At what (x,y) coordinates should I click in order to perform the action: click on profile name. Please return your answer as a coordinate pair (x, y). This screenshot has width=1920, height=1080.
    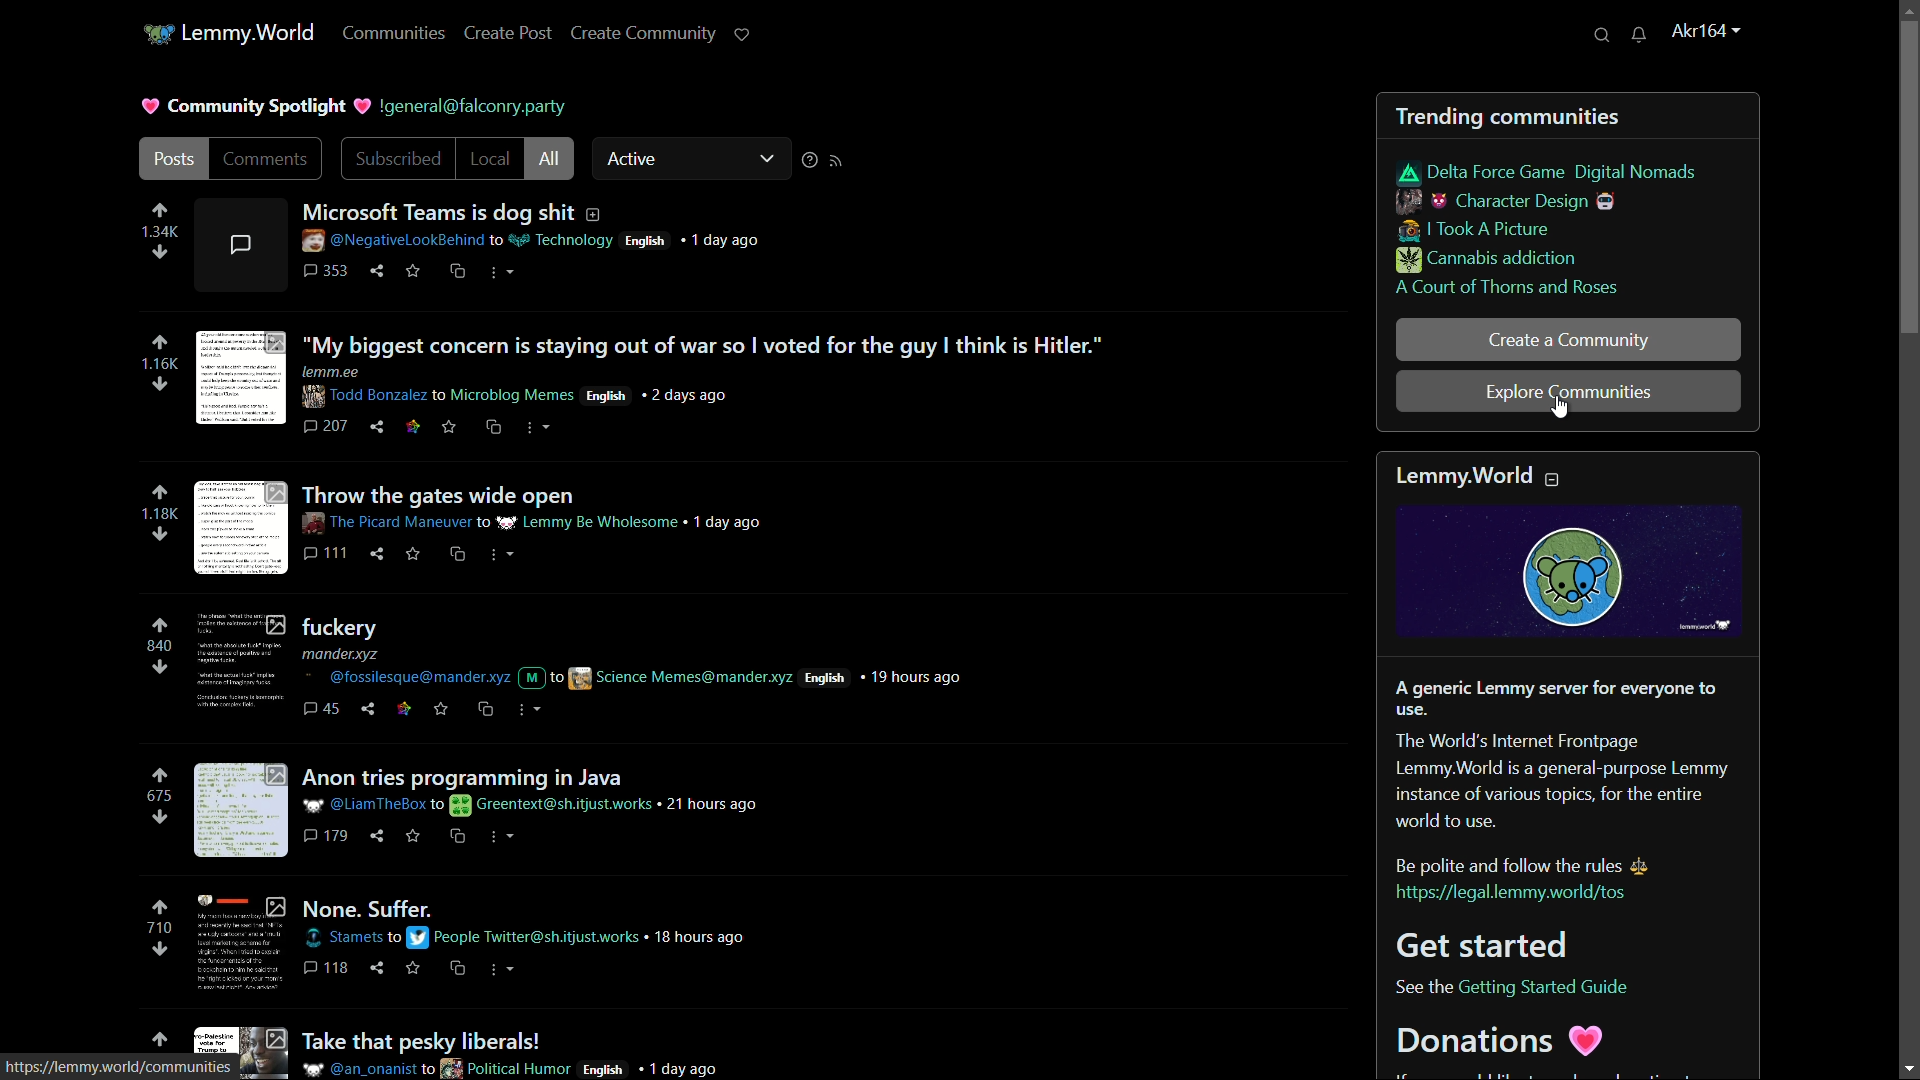
    Looking at the image, I should click on (470, 110).